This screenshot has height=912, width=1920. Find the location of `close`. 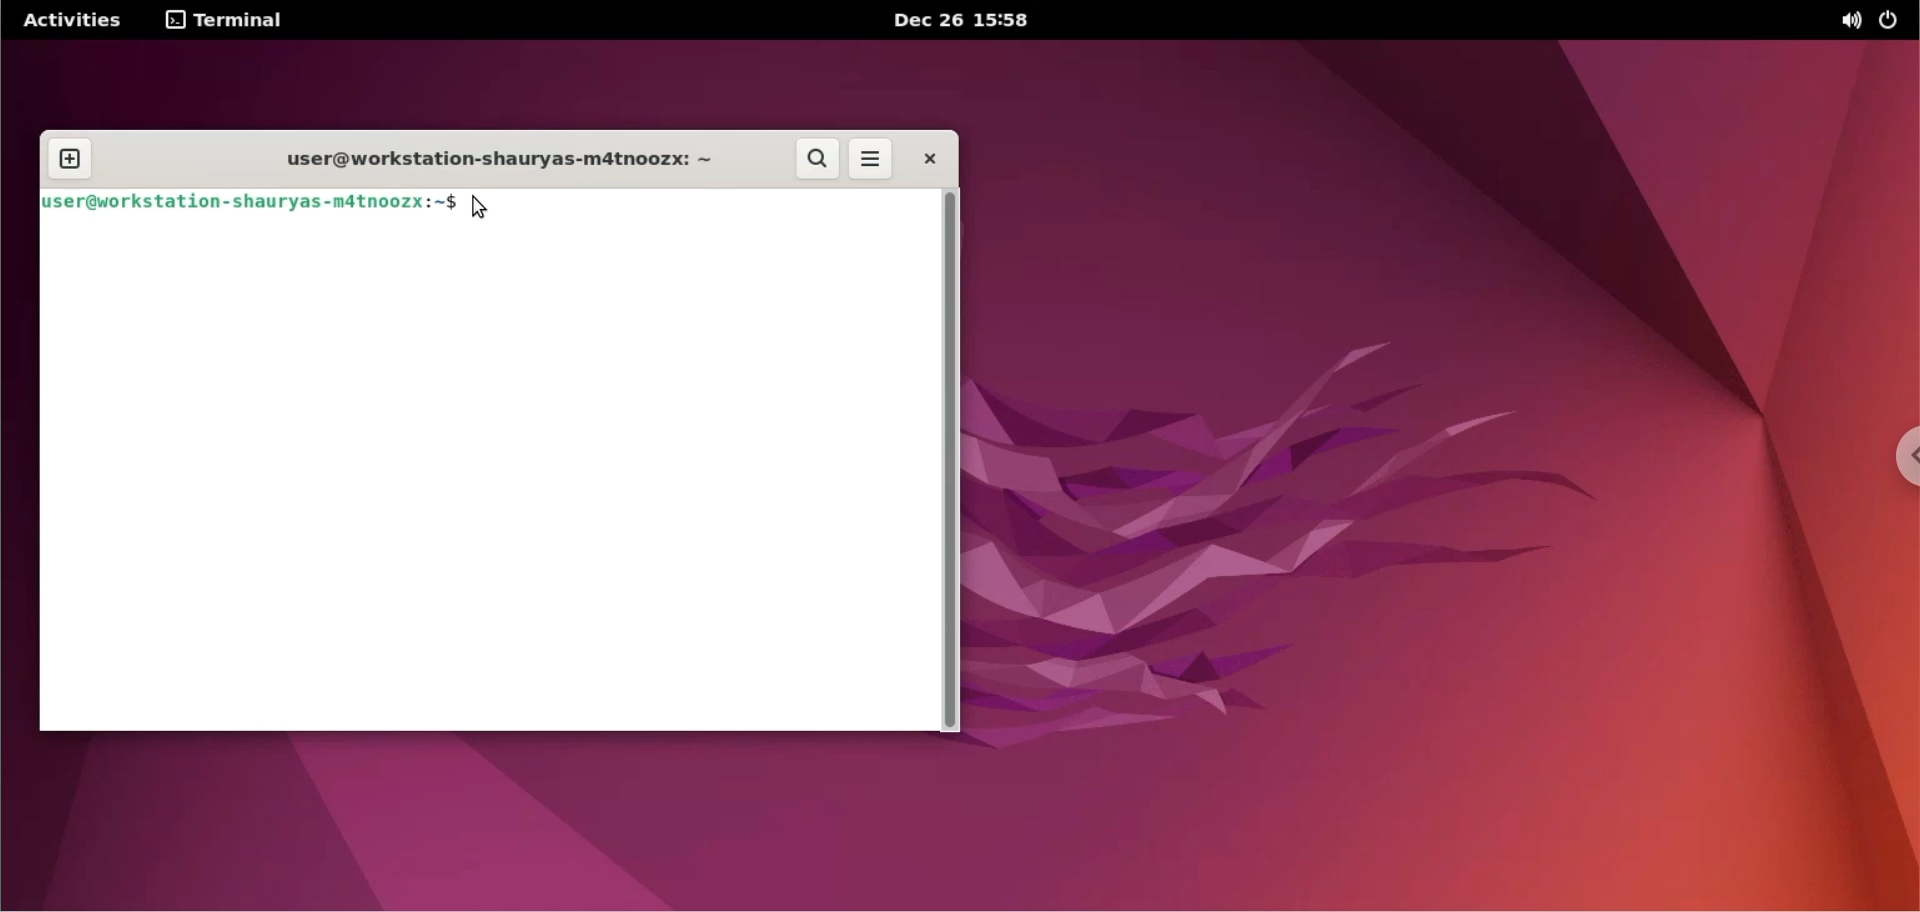

close is located at coordinates (925, 158).